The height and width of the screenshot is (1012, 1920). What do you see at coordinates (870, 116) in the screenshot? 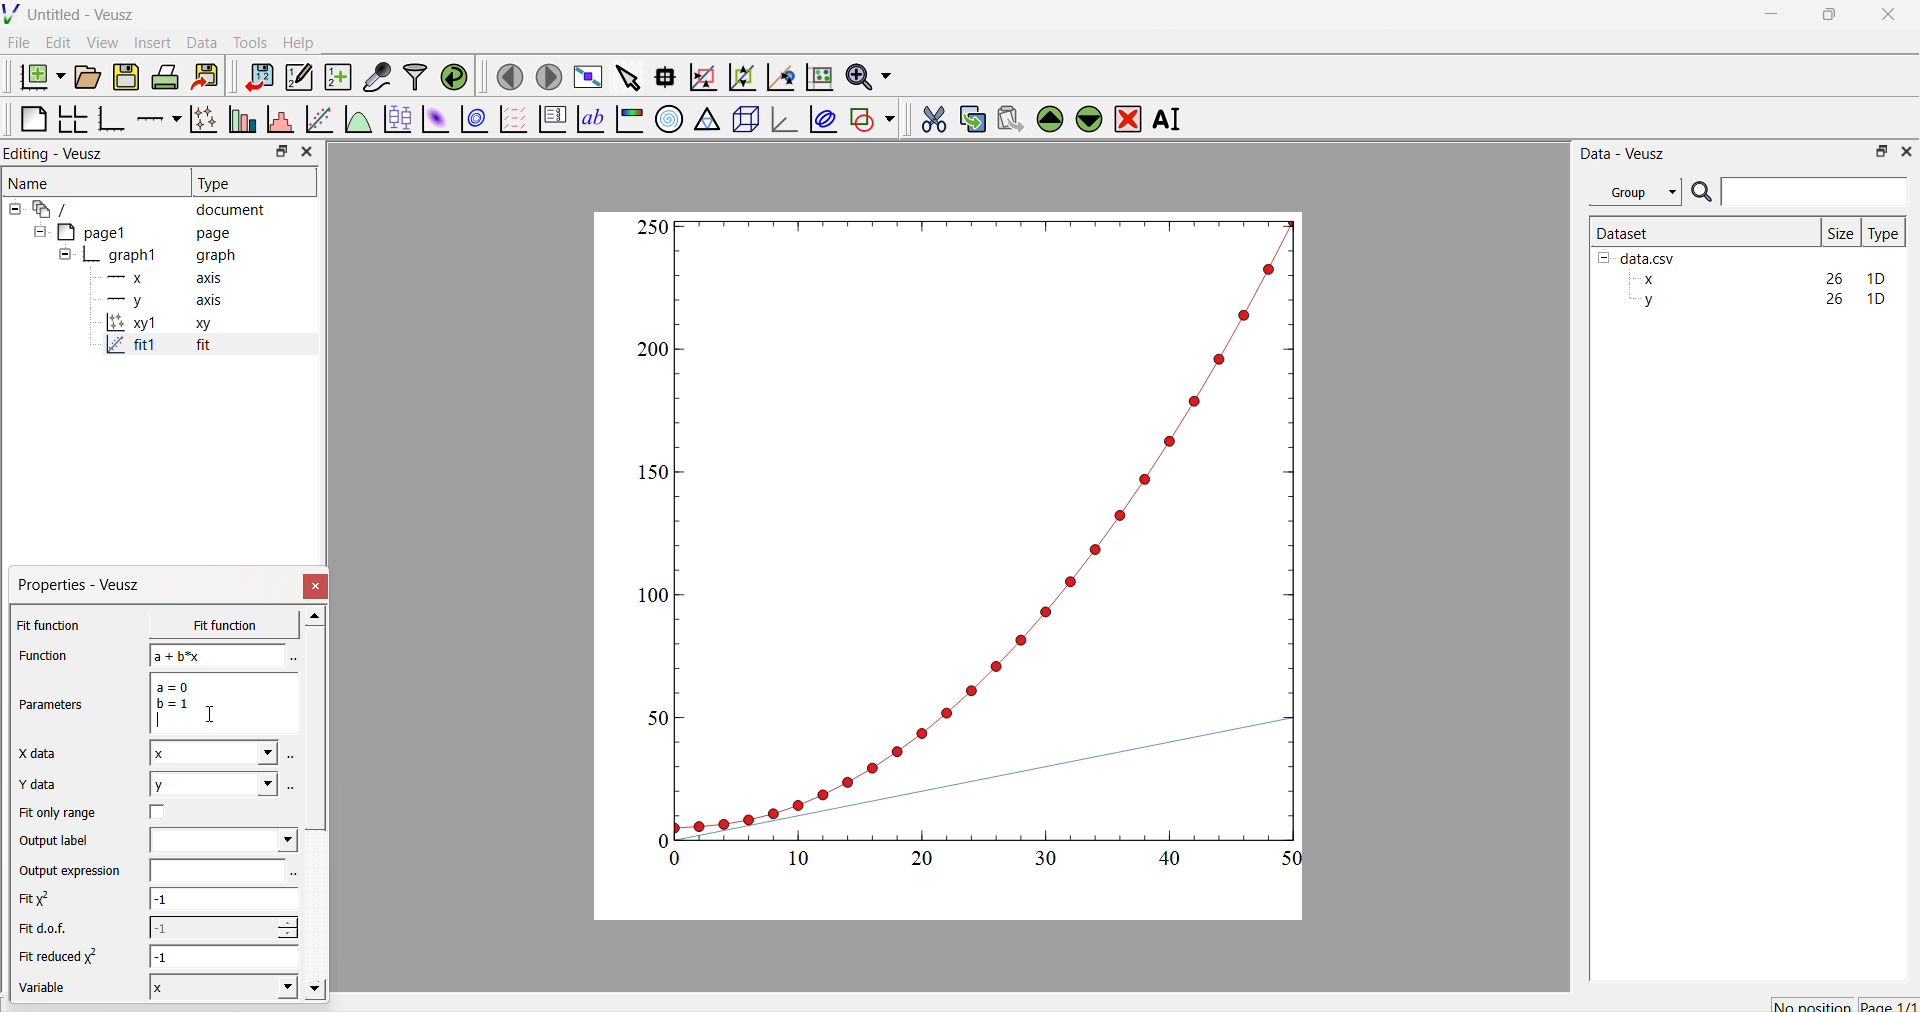
I see `Add Shape` at bounding box center [870, 116].